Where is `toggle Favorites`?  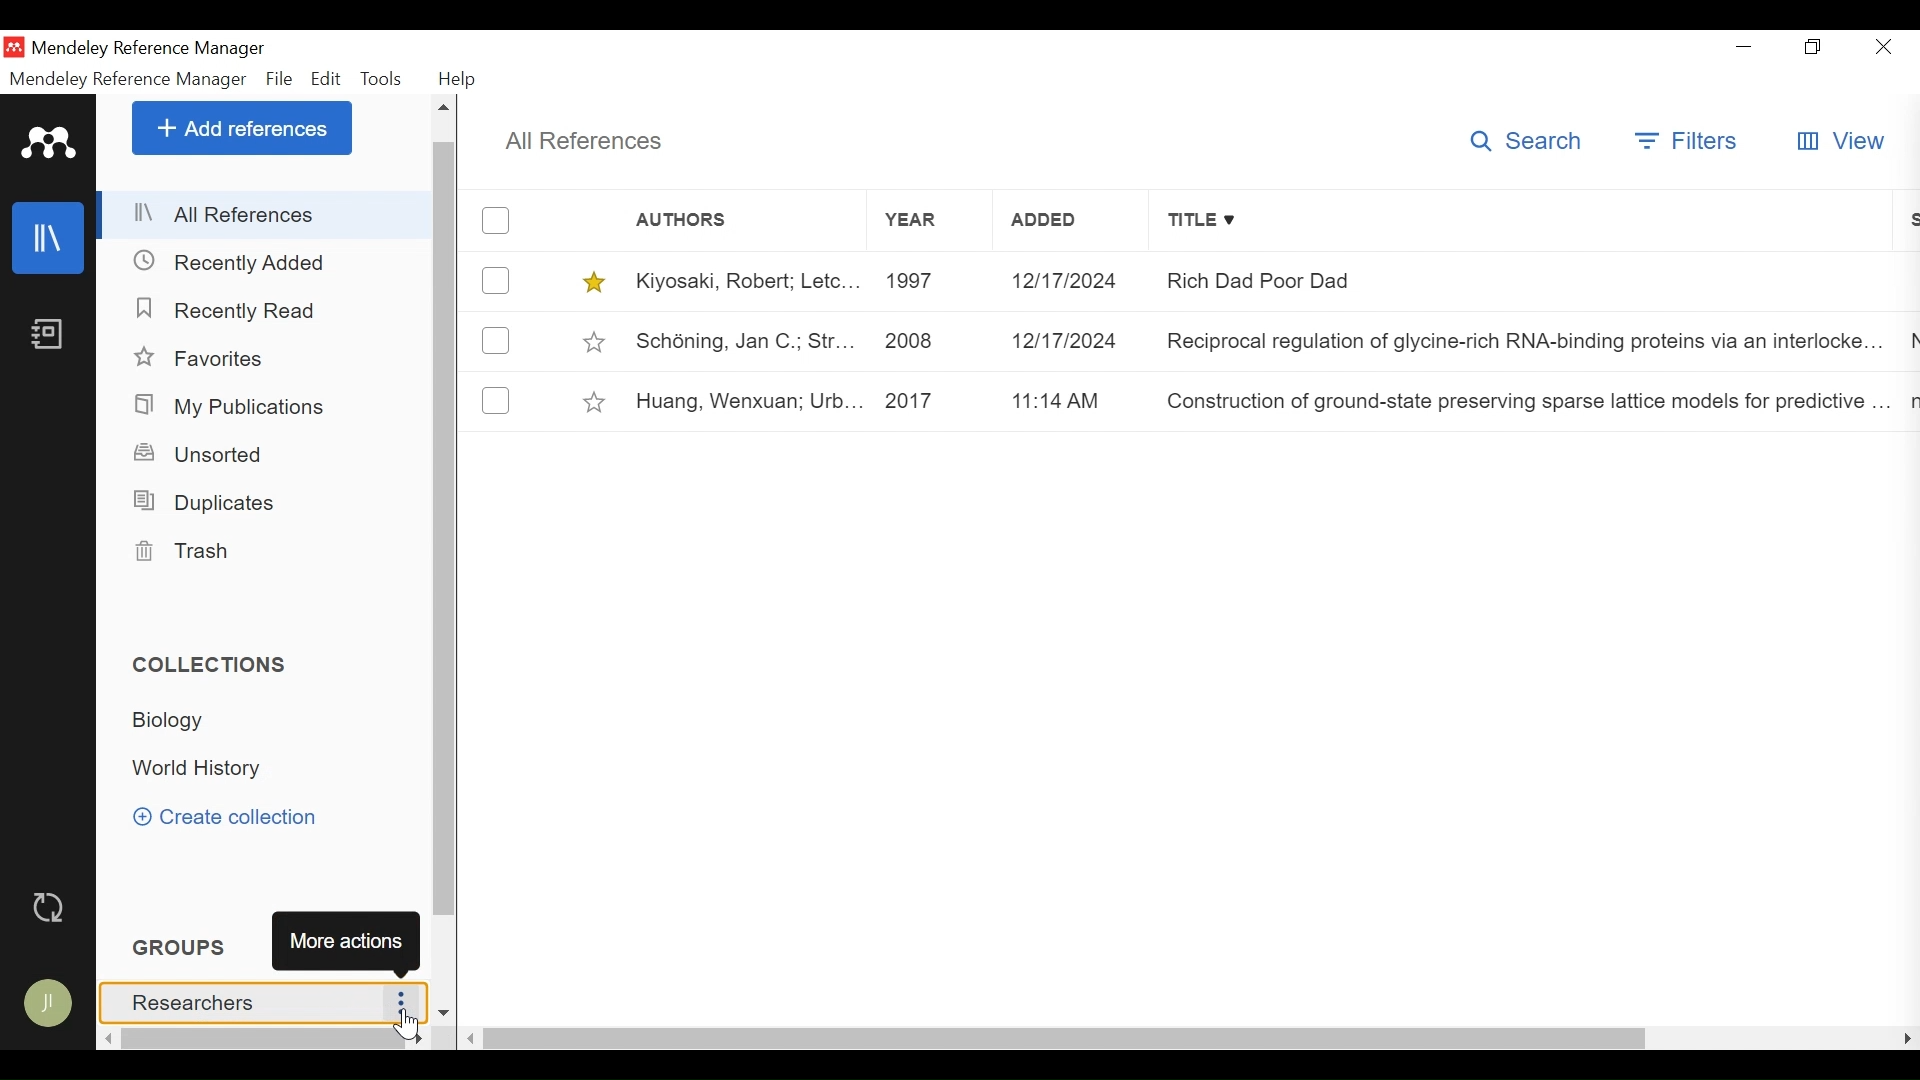
toggle Favorites is located at coordinates (597, 342).